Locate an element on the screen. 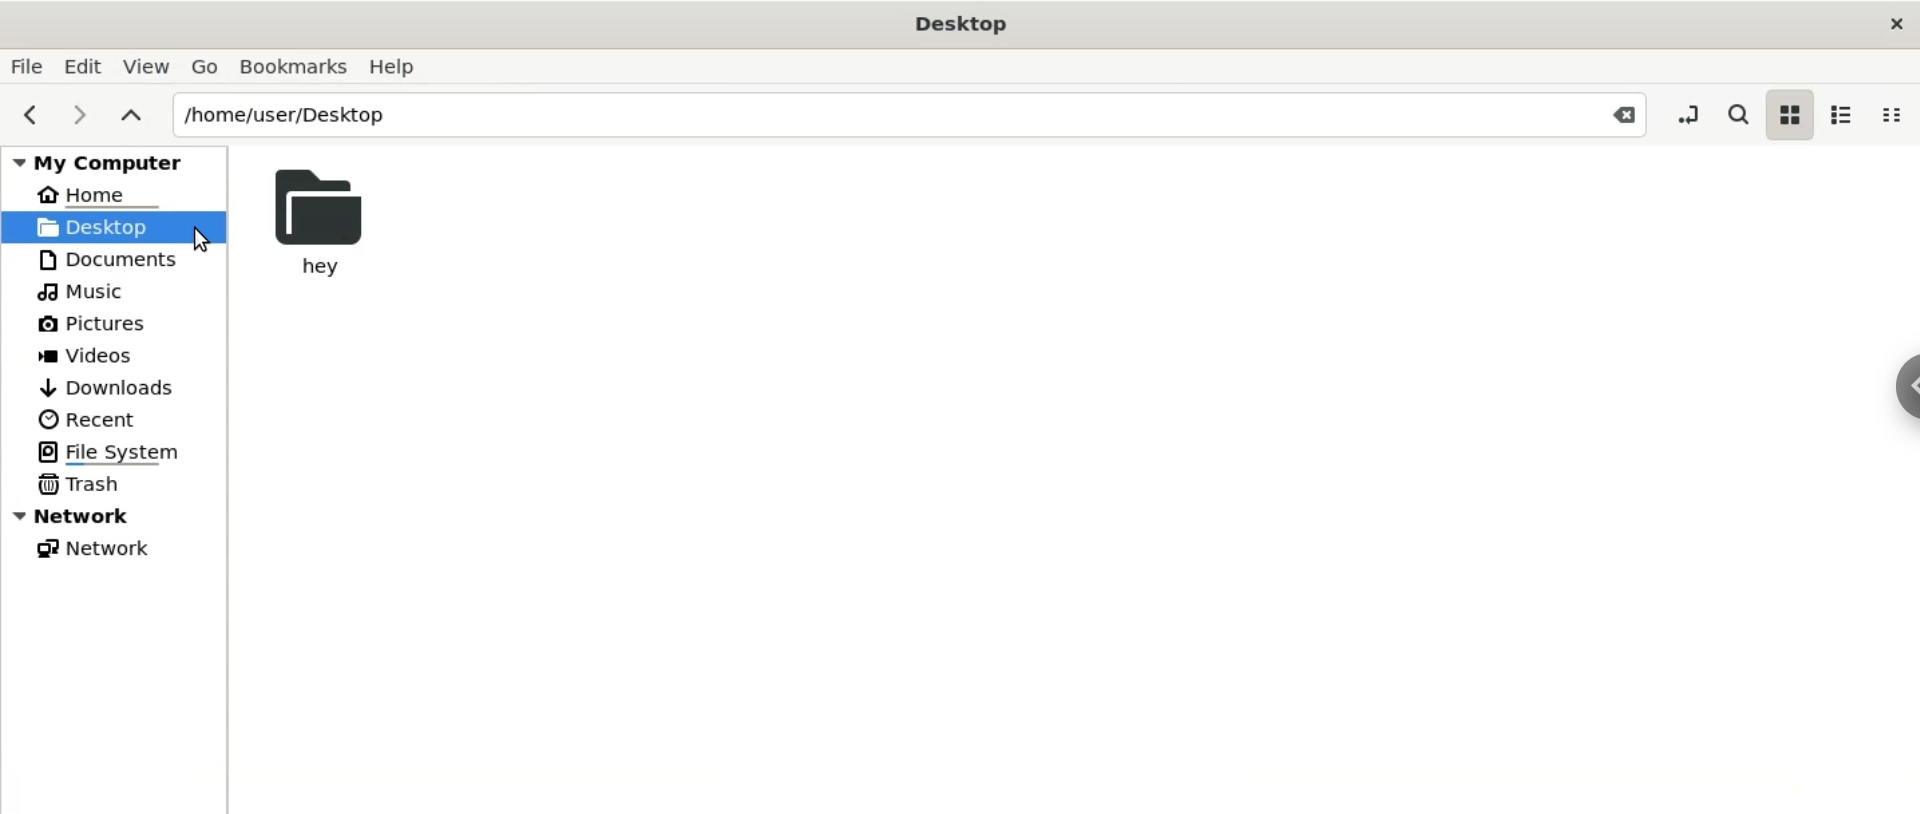 This screenshot has width=1920, height=814. previous is located at coordinates (38, 115).